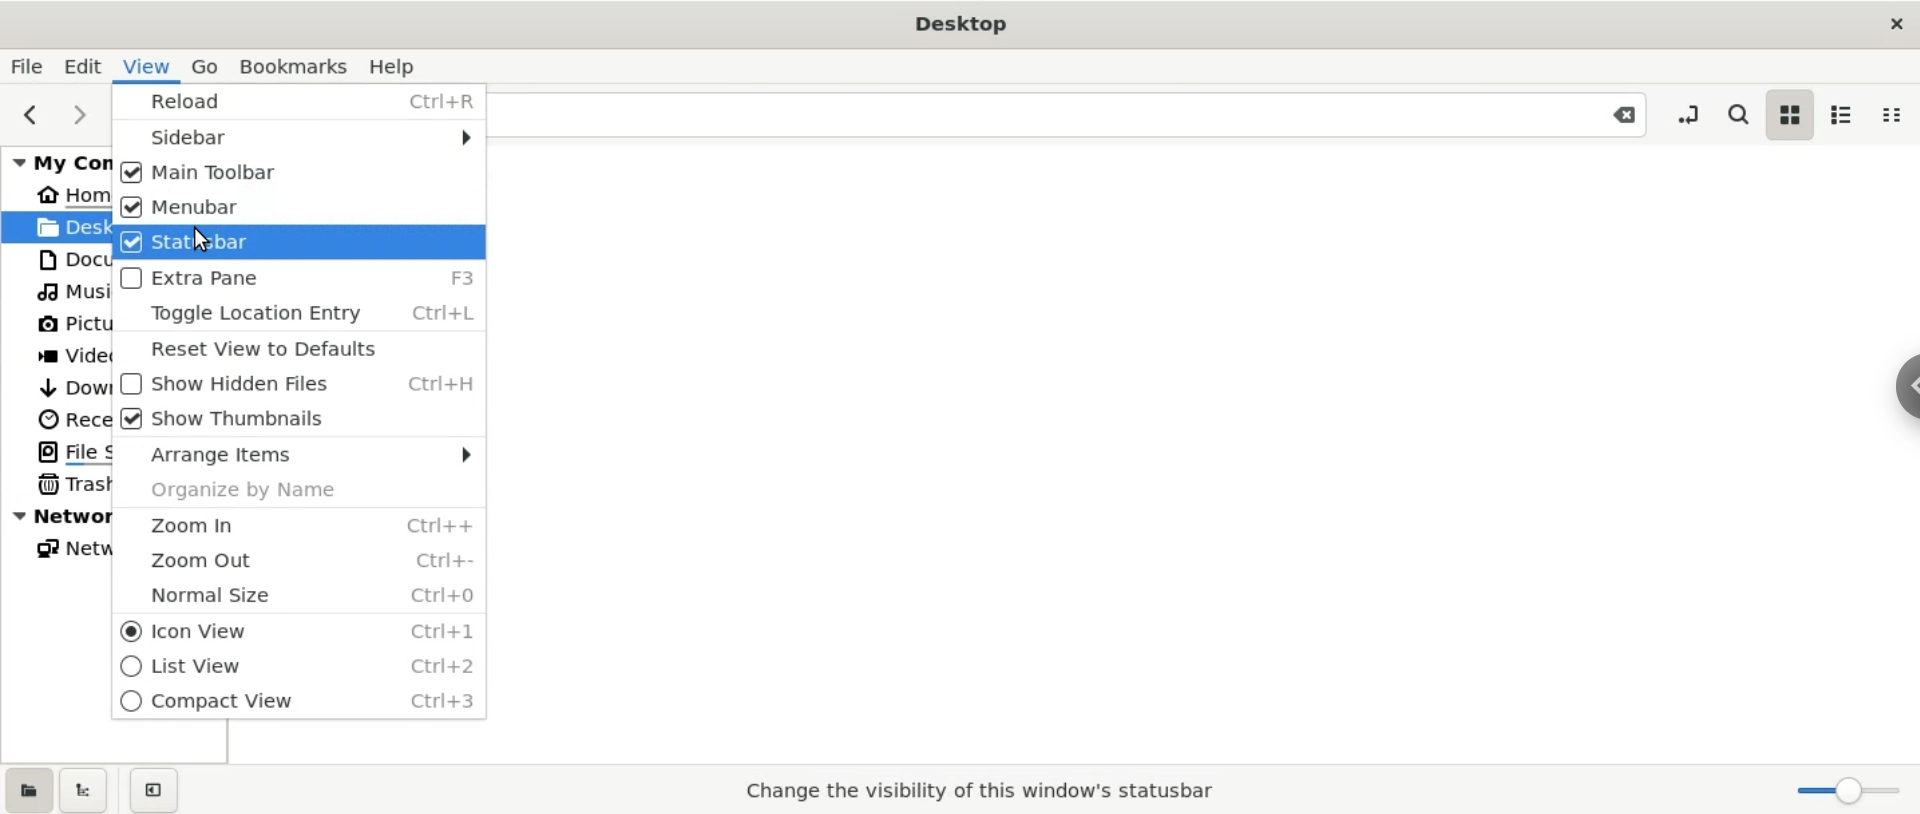 The height and width of the screenshot is (814, 1920). What do you see at coordinates (298, 138) in the screenshot?
I see `Sidebar` at bounding box center [298, 138].